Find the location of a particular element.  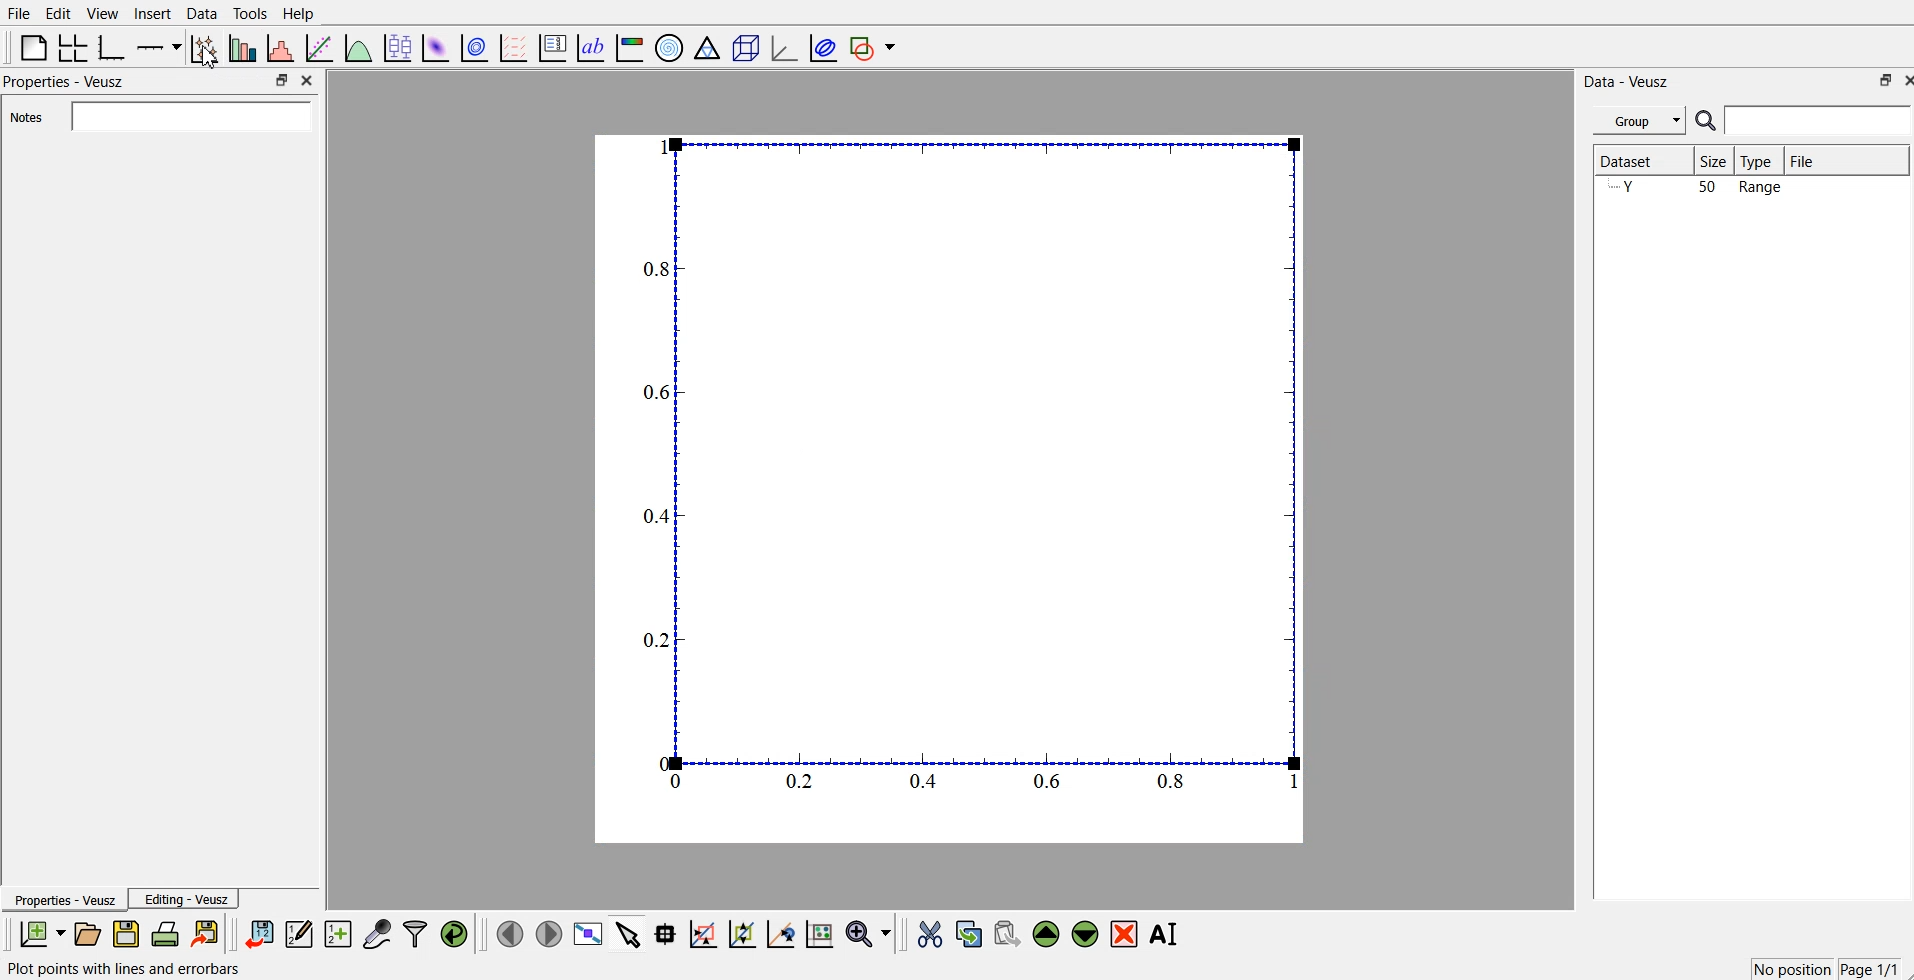

print document is located at coordinates (166, 936).